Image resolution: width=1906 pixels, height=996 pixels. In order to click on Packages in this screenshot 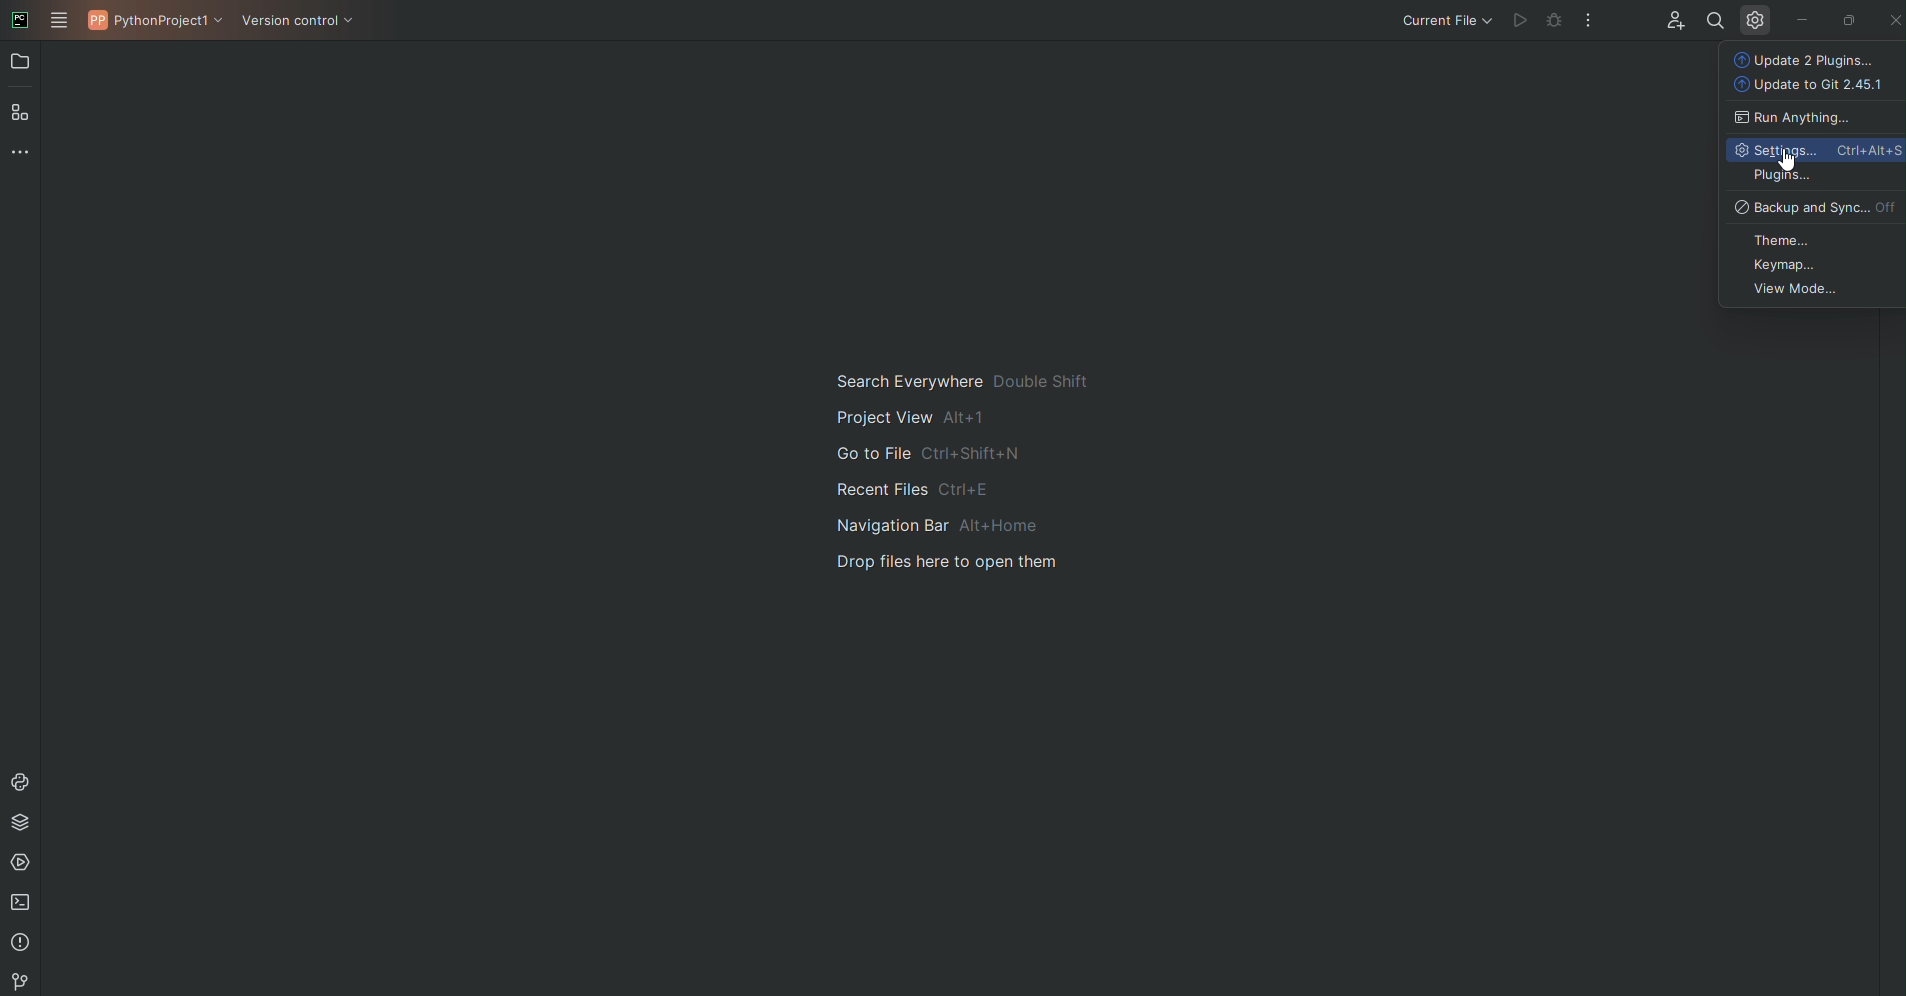, I will do `click(19, 825)`.